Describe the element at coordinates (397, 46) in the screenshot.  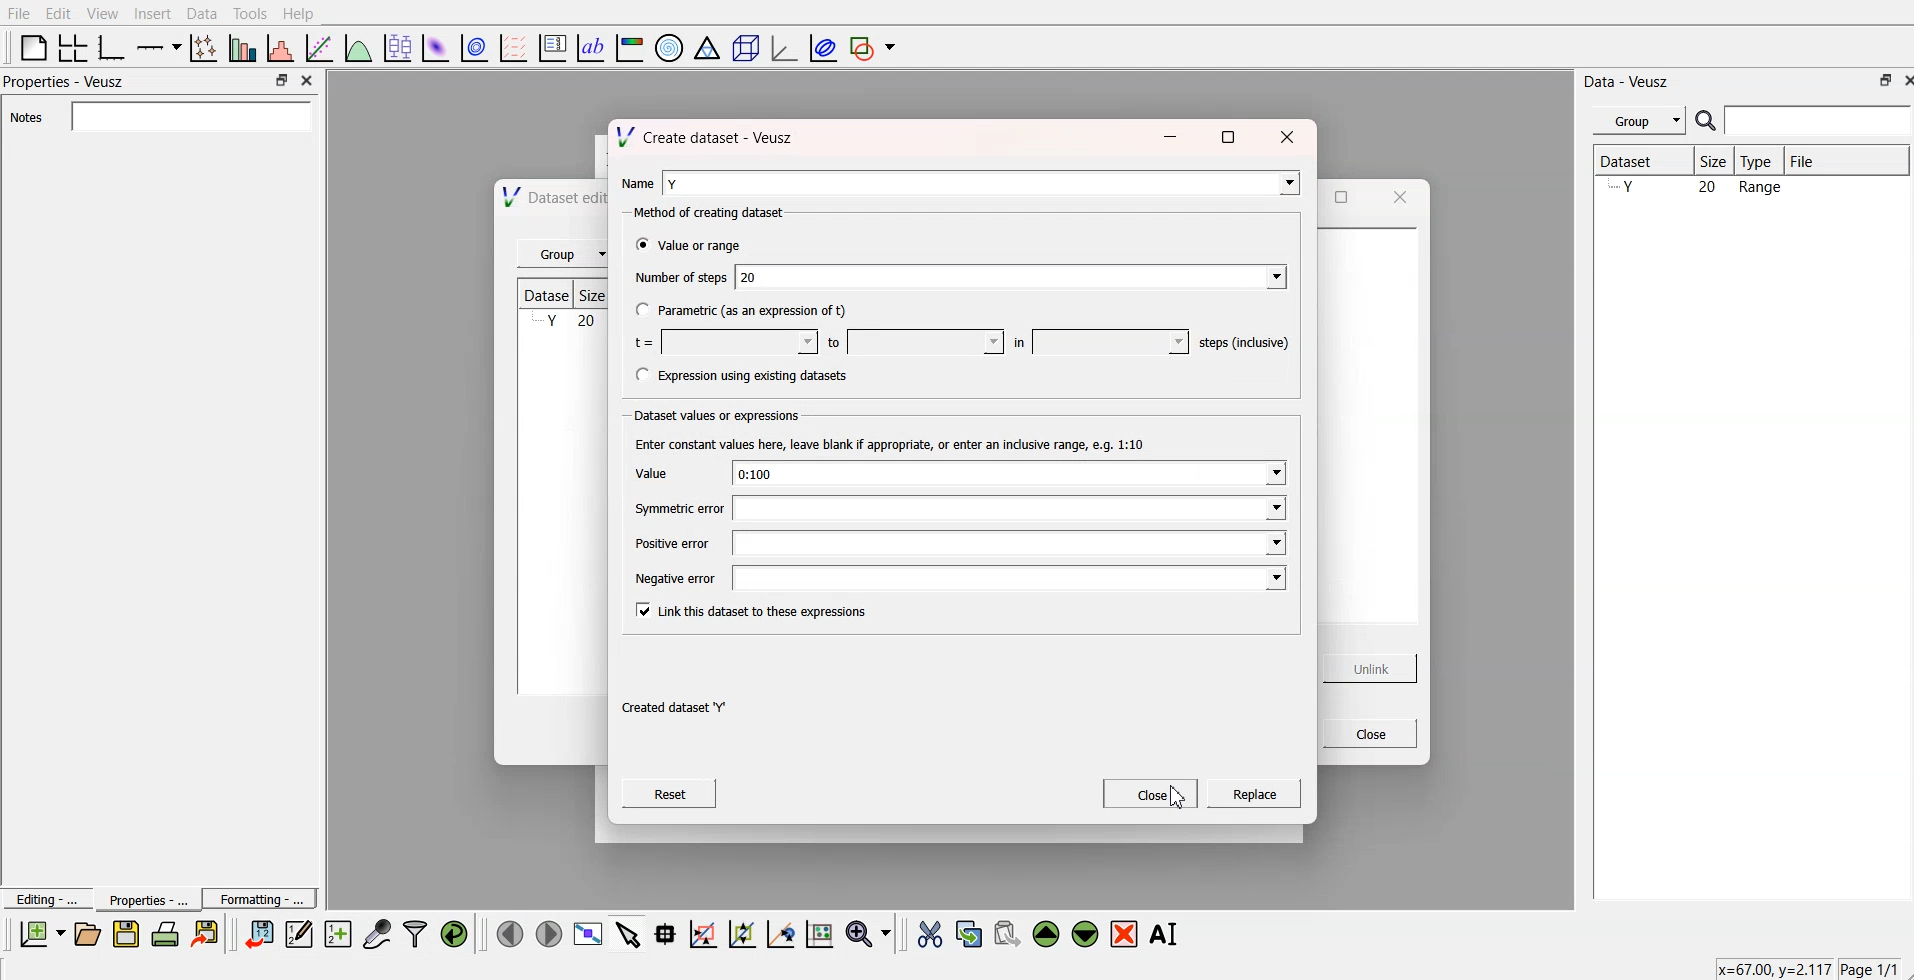
I see `plot box plots` at that location.